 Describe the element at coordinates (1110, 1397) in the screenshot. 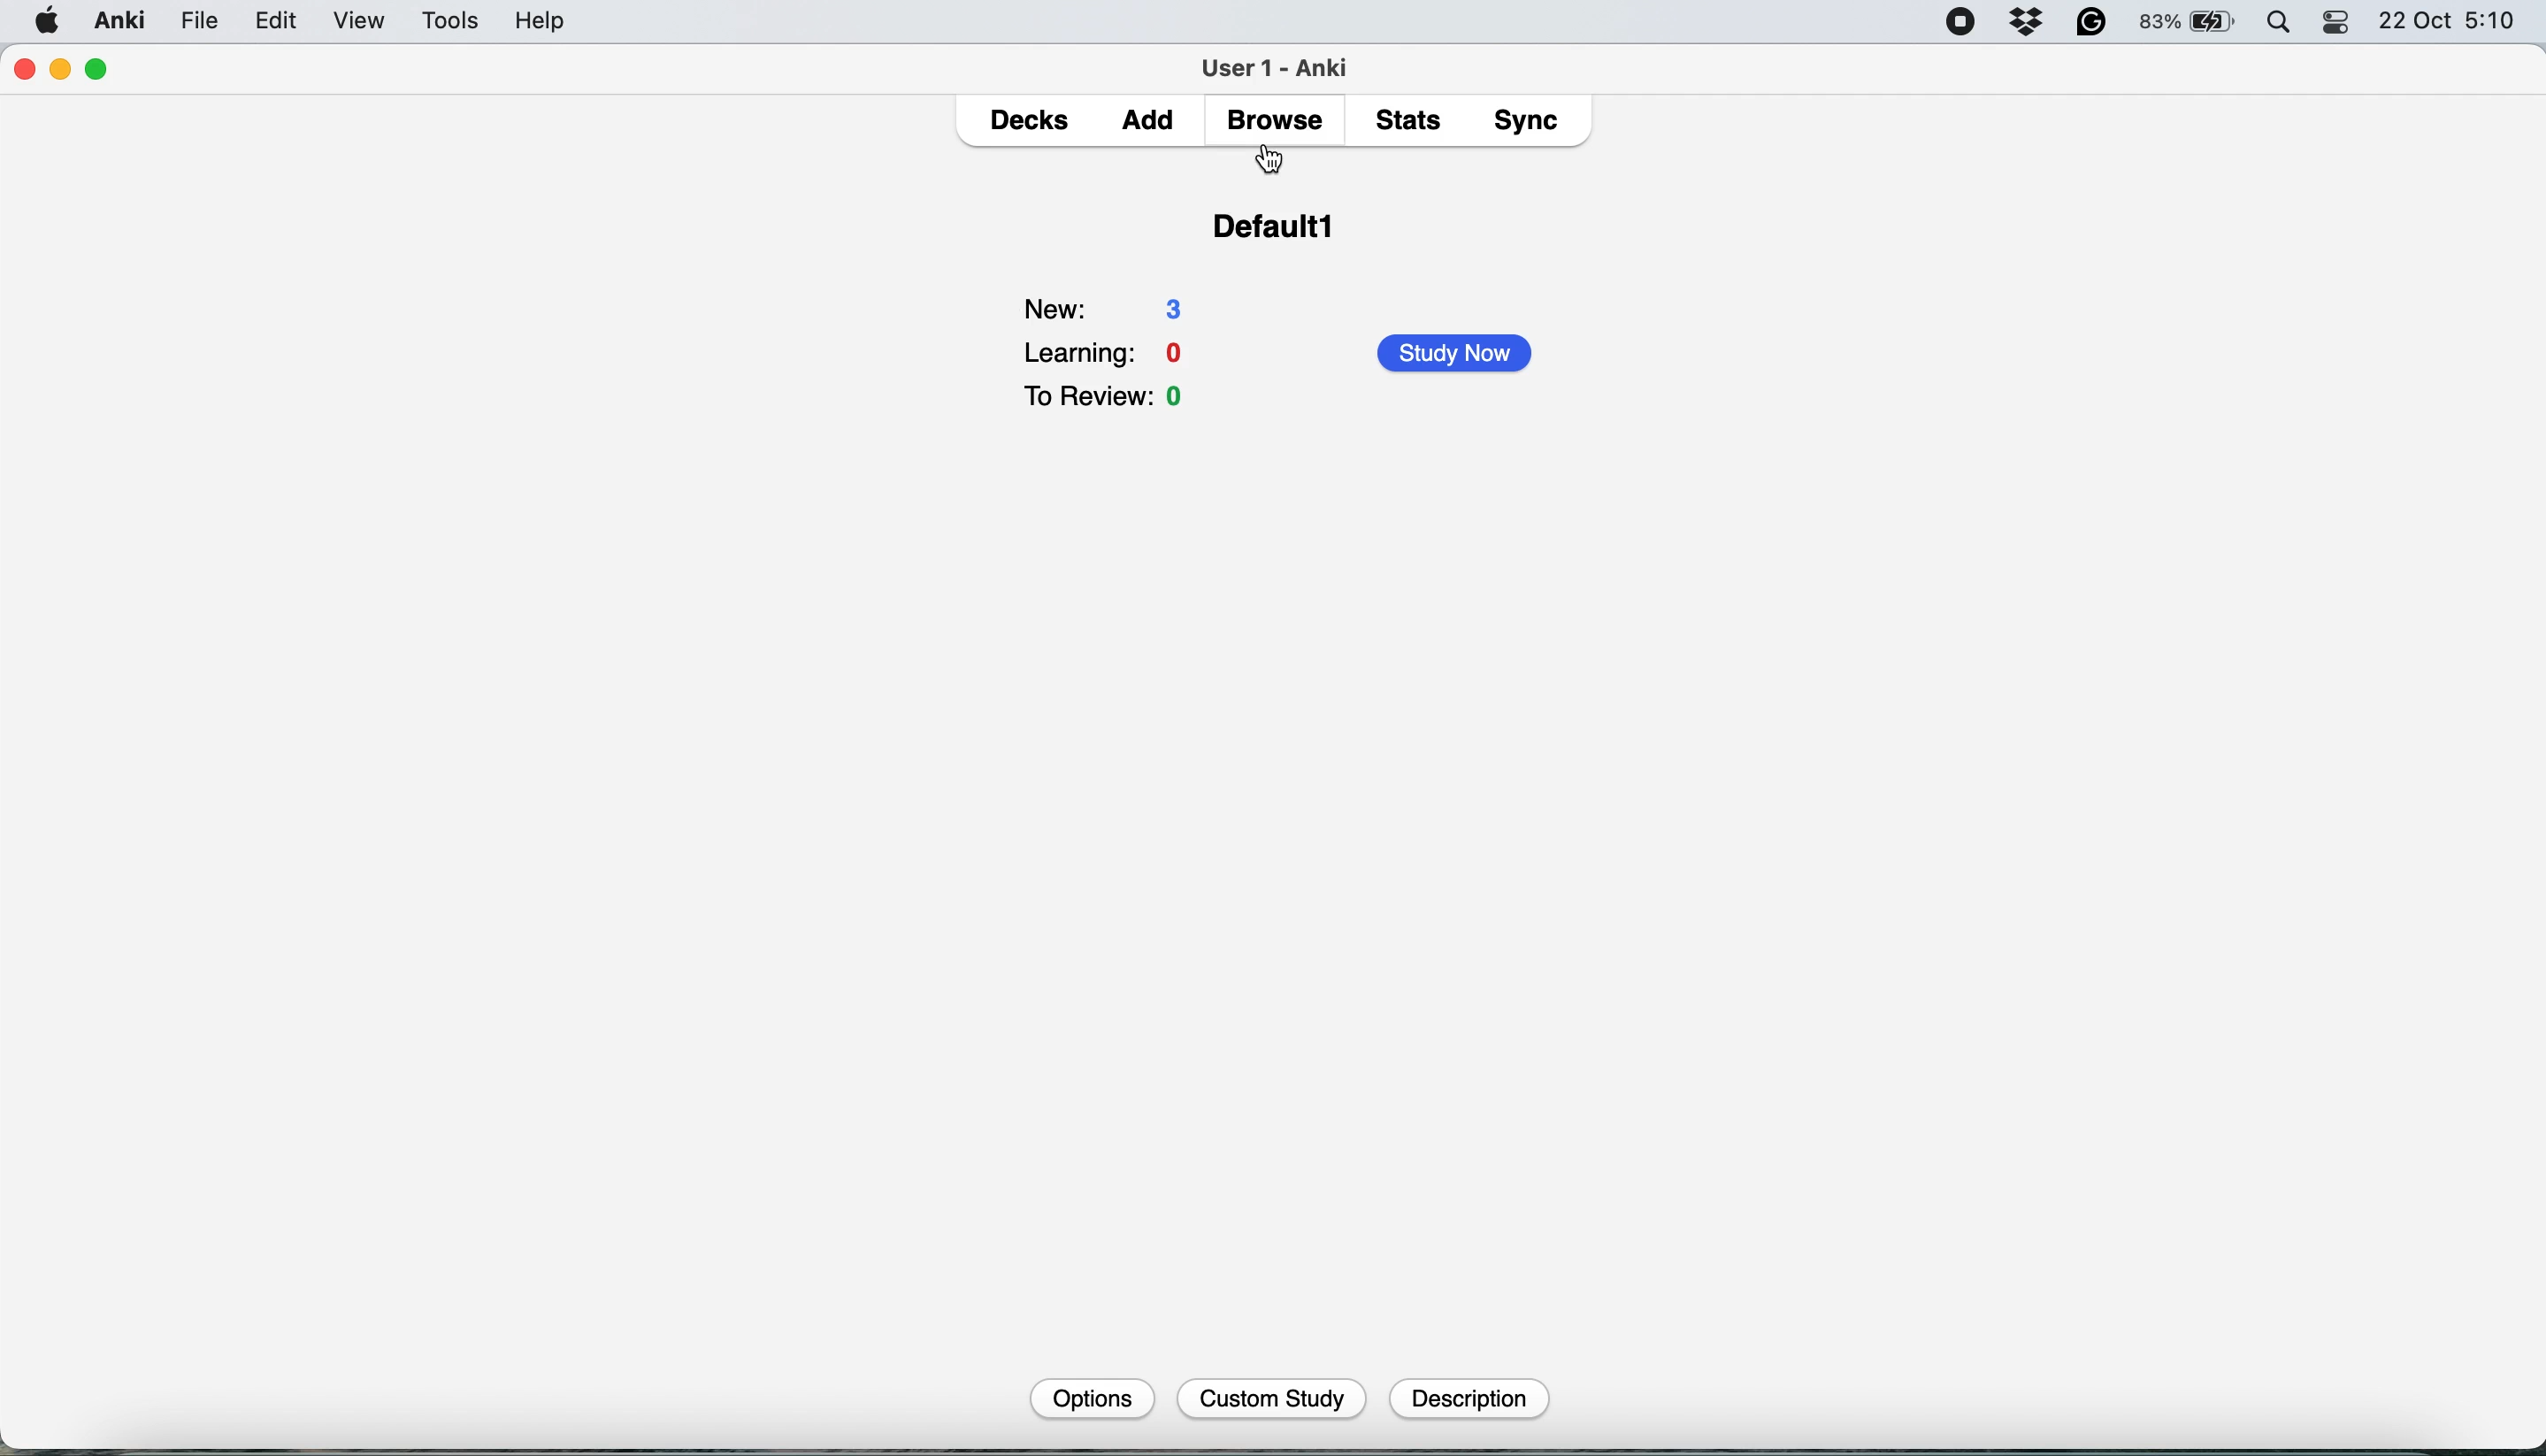

I see `get shared` at that location.